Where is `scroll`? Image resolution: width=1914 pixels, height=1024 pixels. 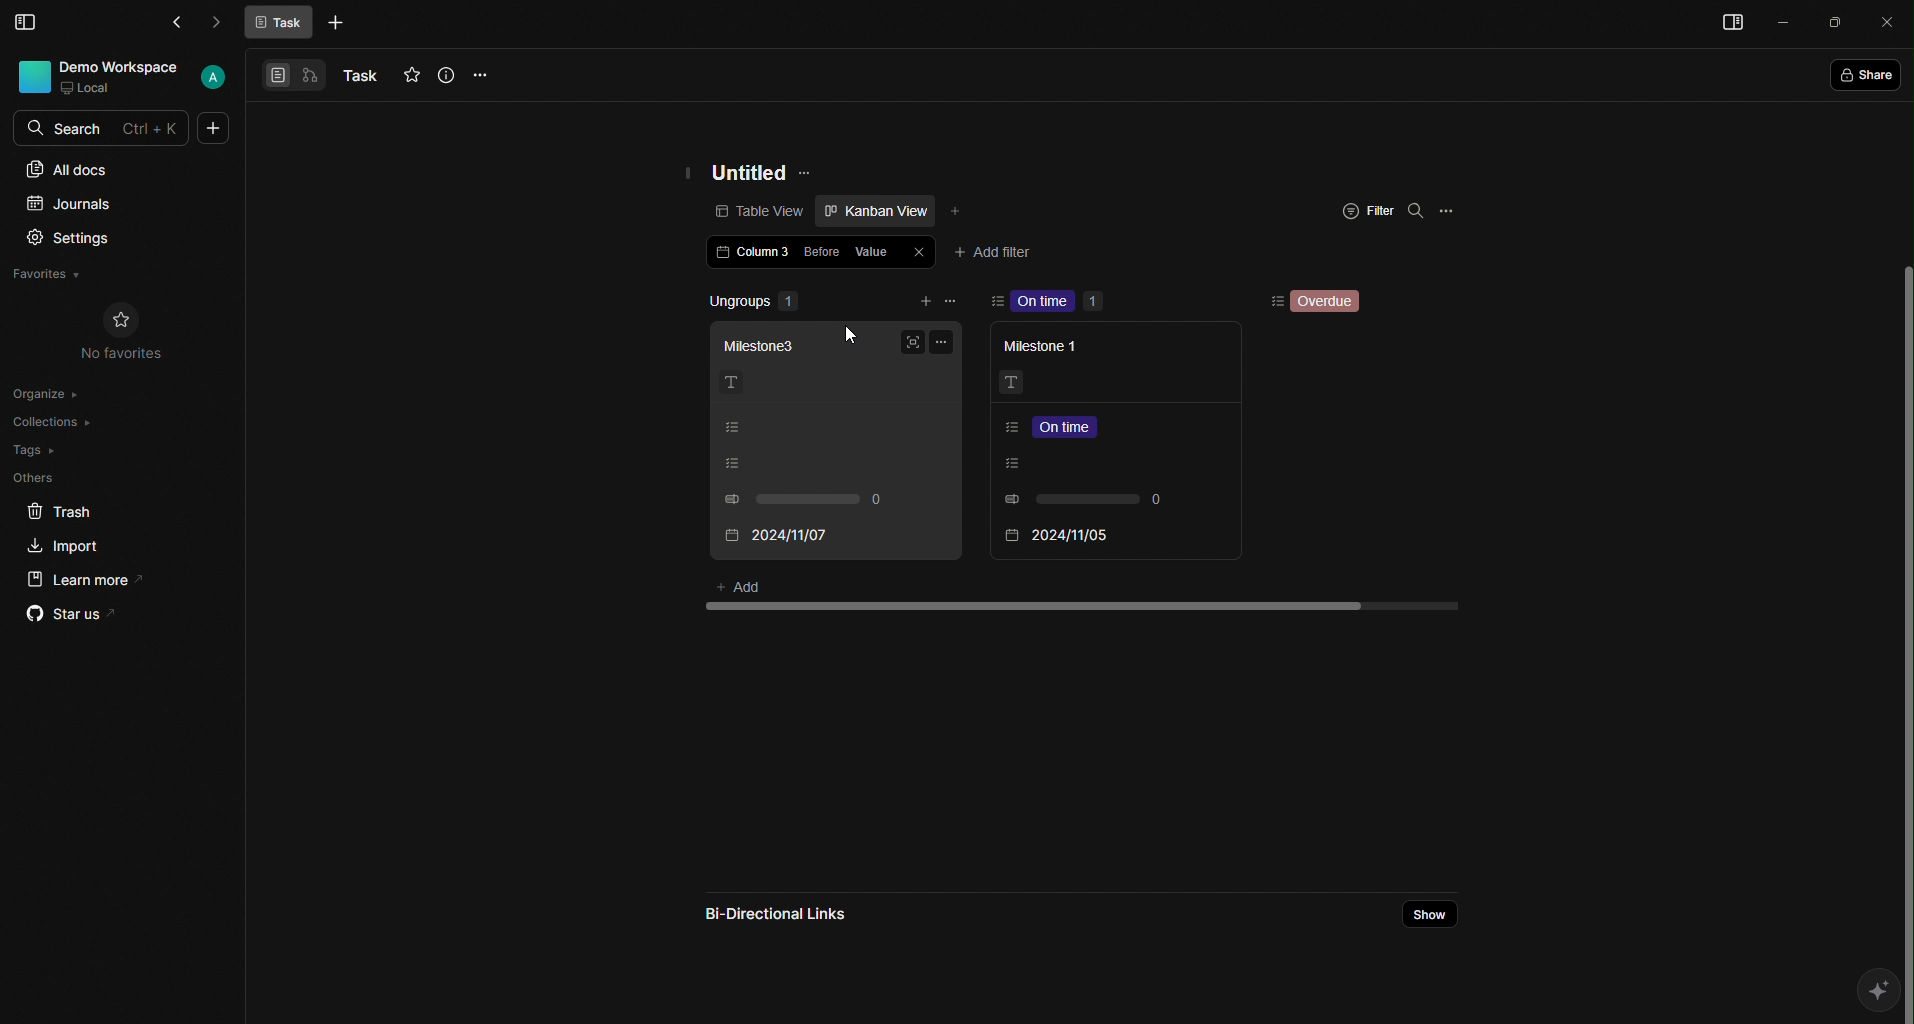
scroll is located at coordinates (1087, 605).